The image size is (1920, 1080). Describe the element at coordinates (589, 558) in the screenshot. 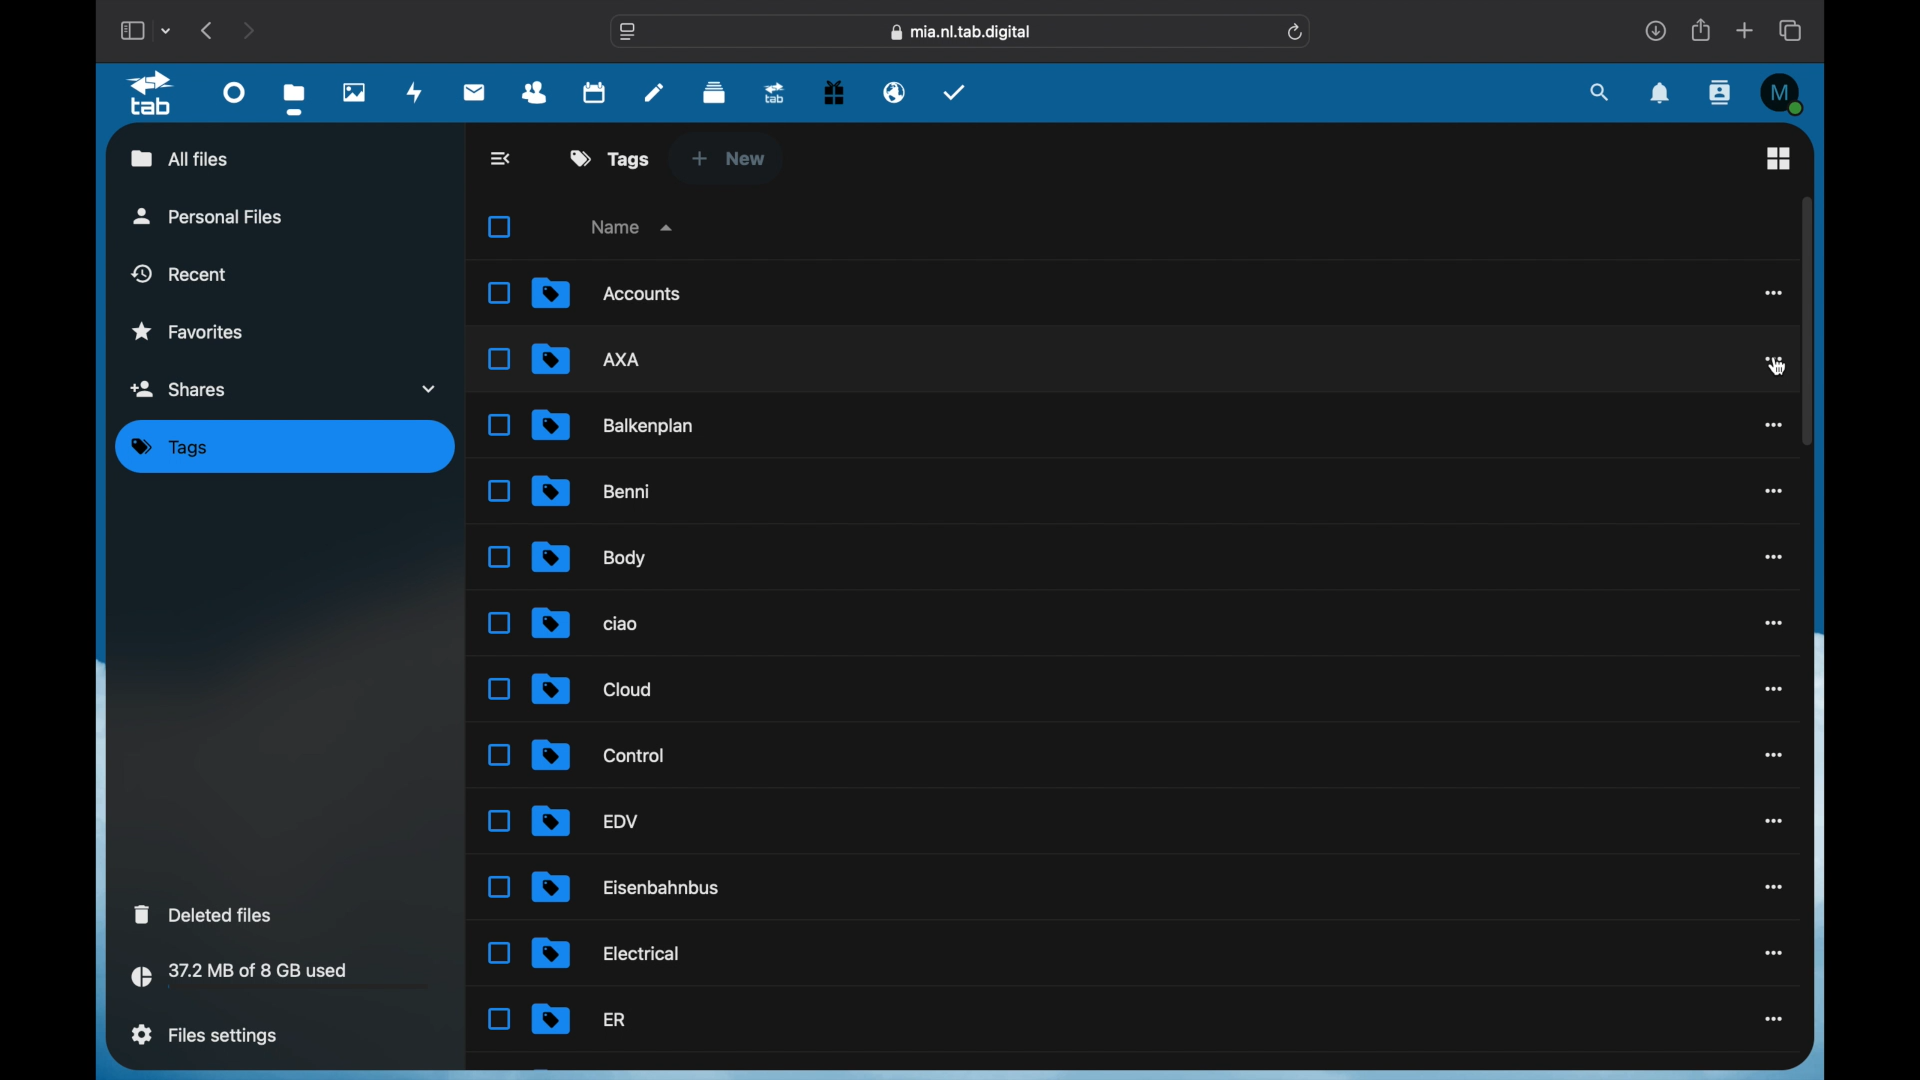

I see `file` at that location.